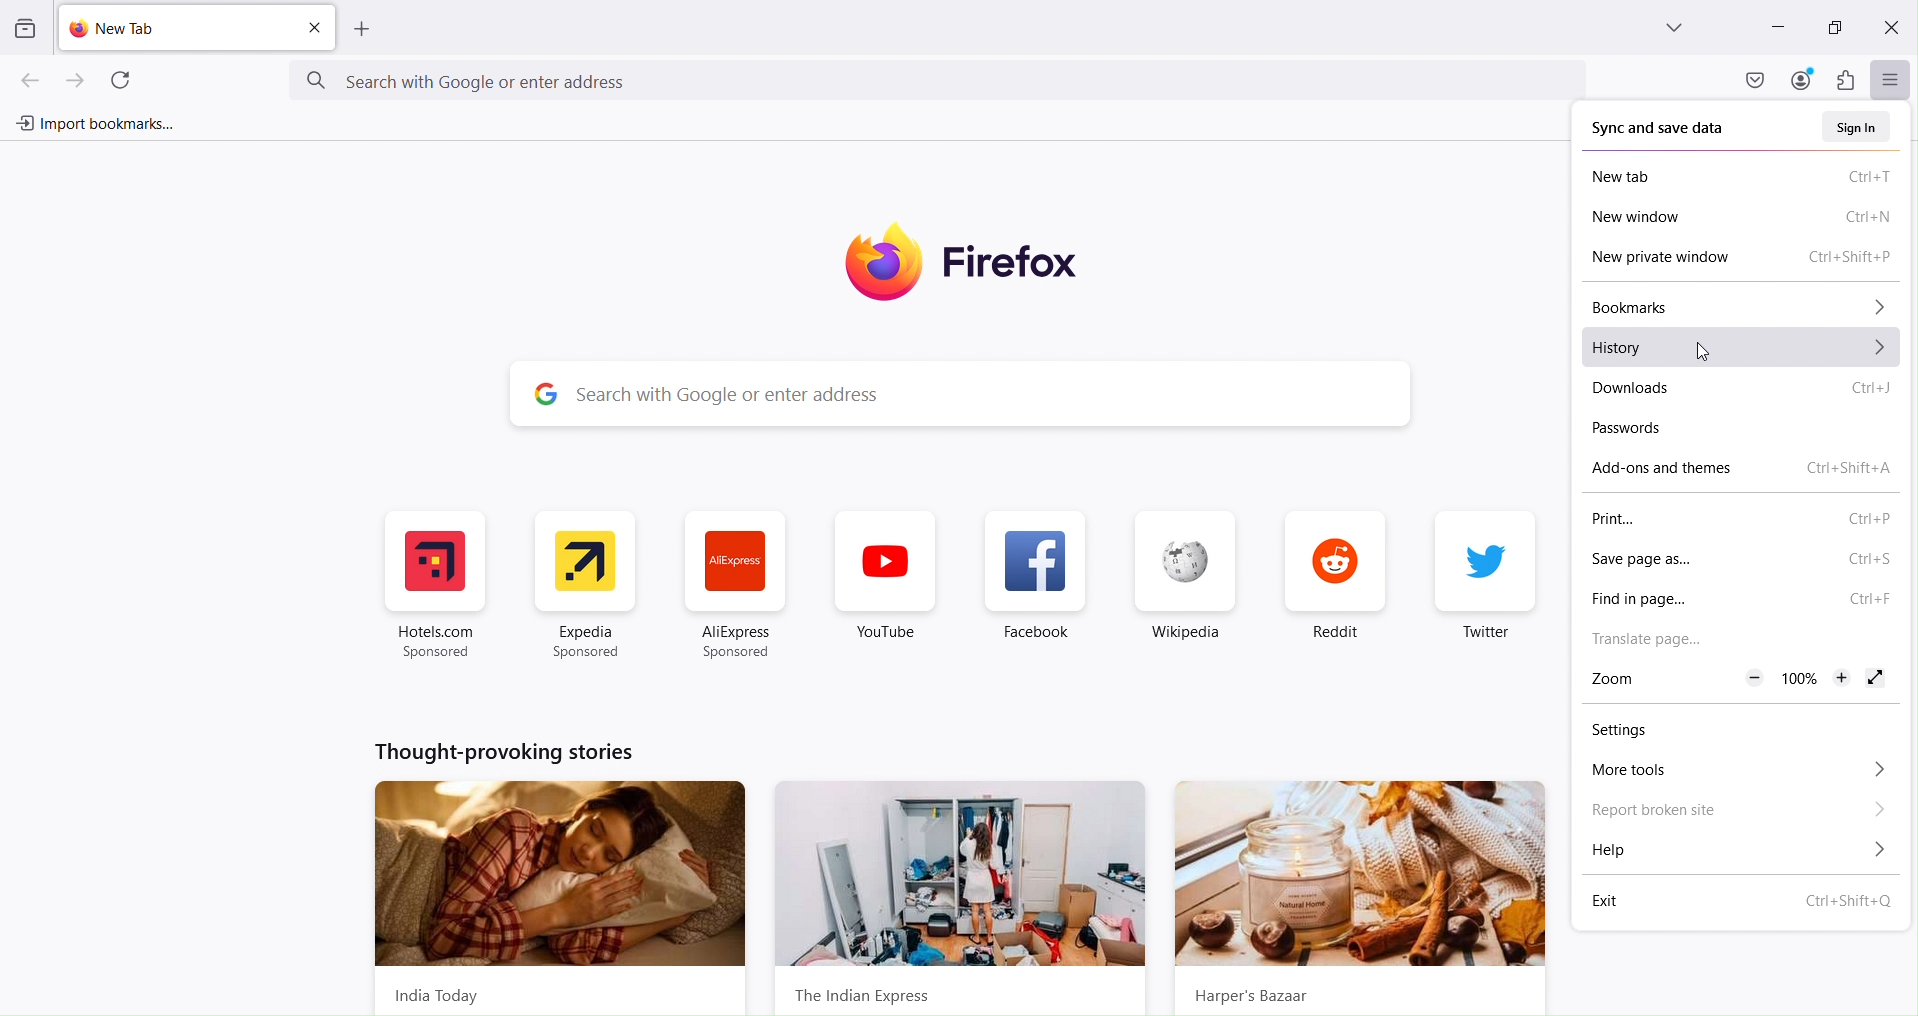 The height and width of the screenshot is (1016, 1918). Describe the element at coordinates (541, 393) in the screenshot. I see `google logo` at that location.